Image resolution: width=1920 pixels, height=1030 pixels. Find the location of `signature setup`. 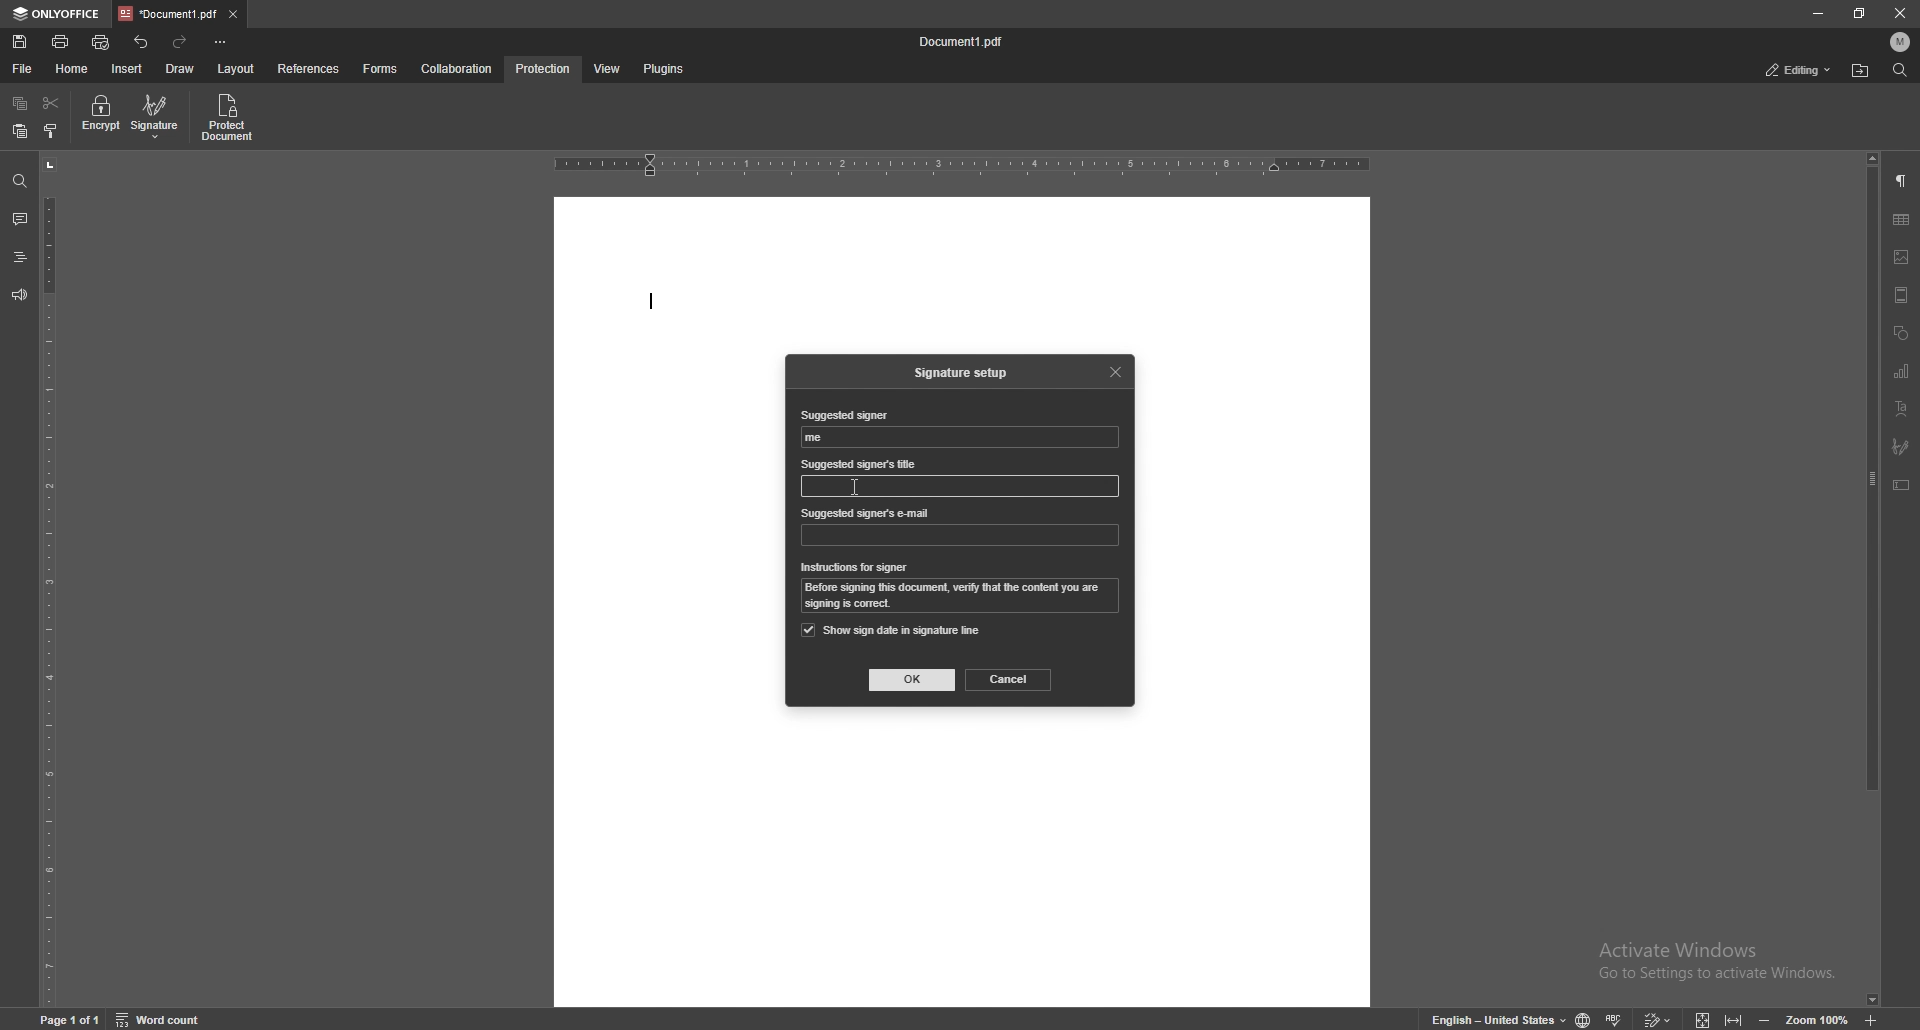

signature setup is located at coordinates (965, 373).